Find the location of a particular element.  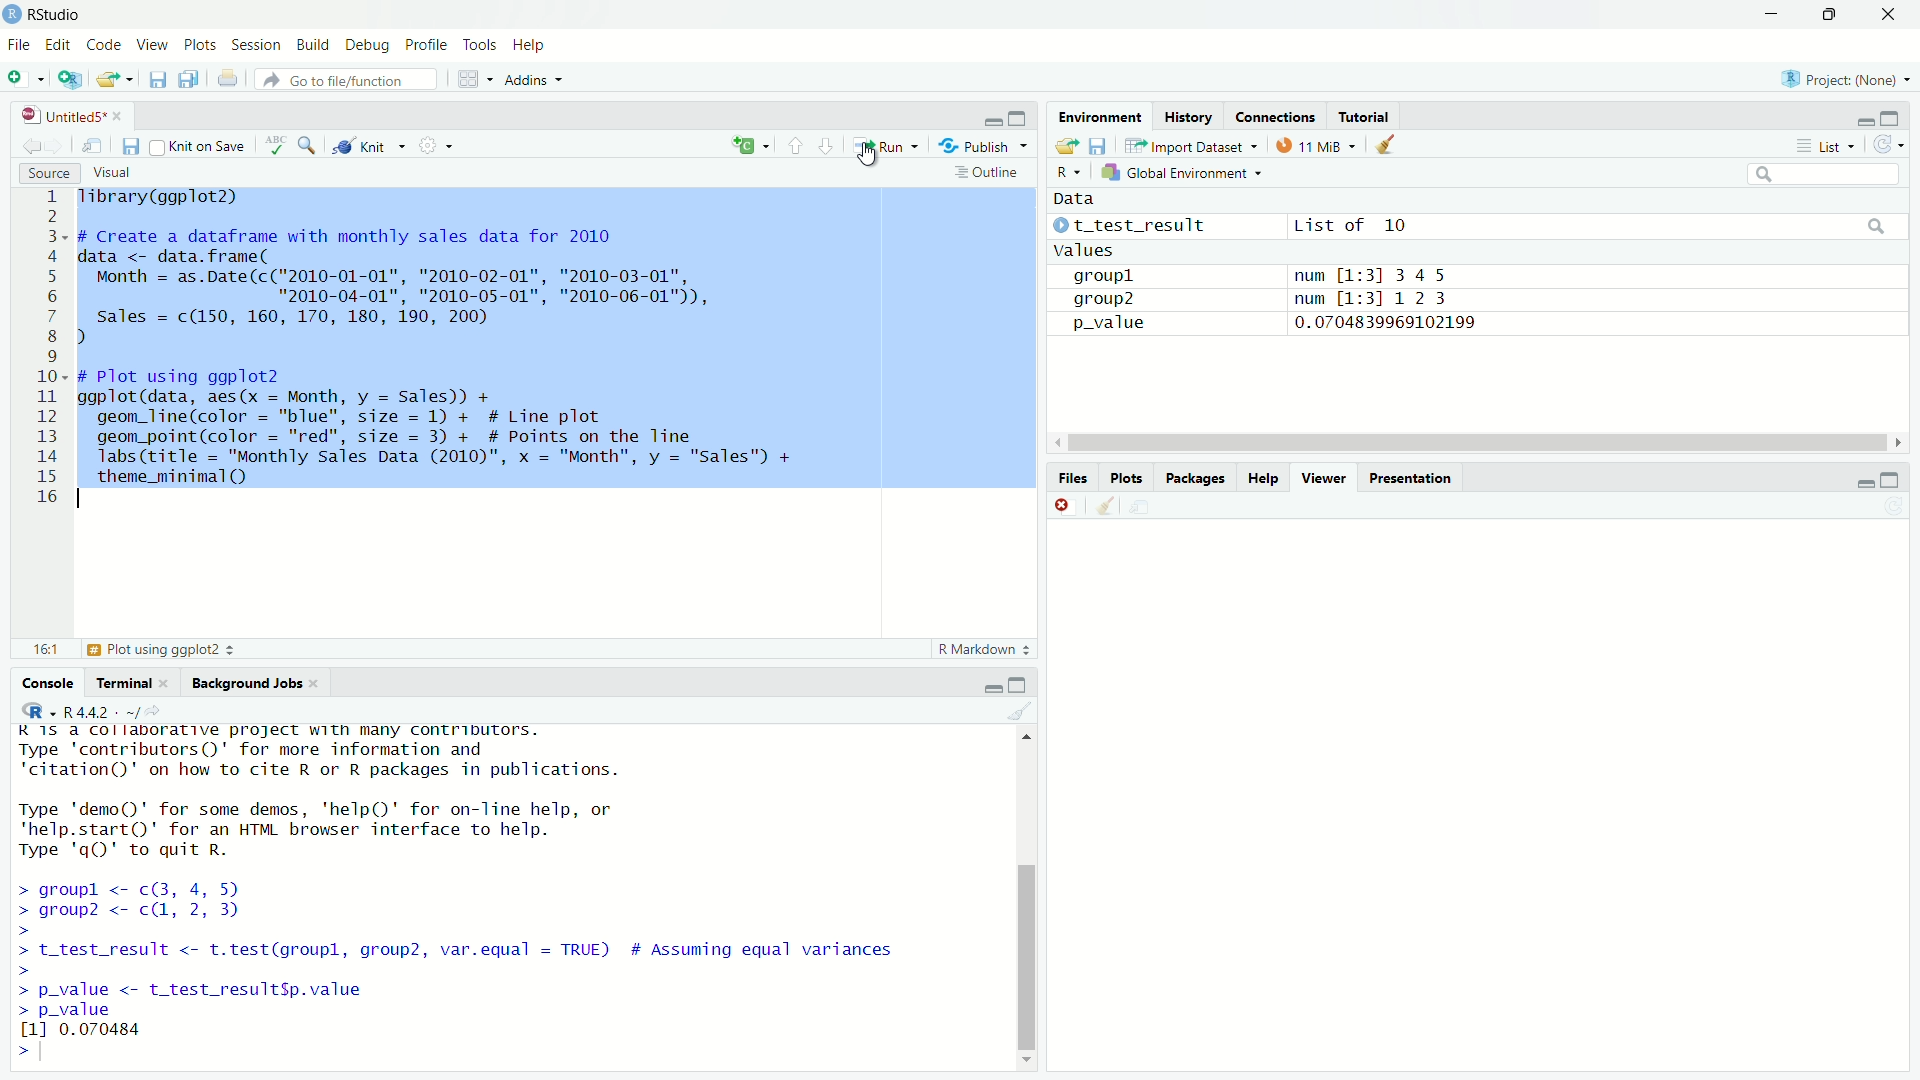

Addins ~ is located at coordinates (536, 79).